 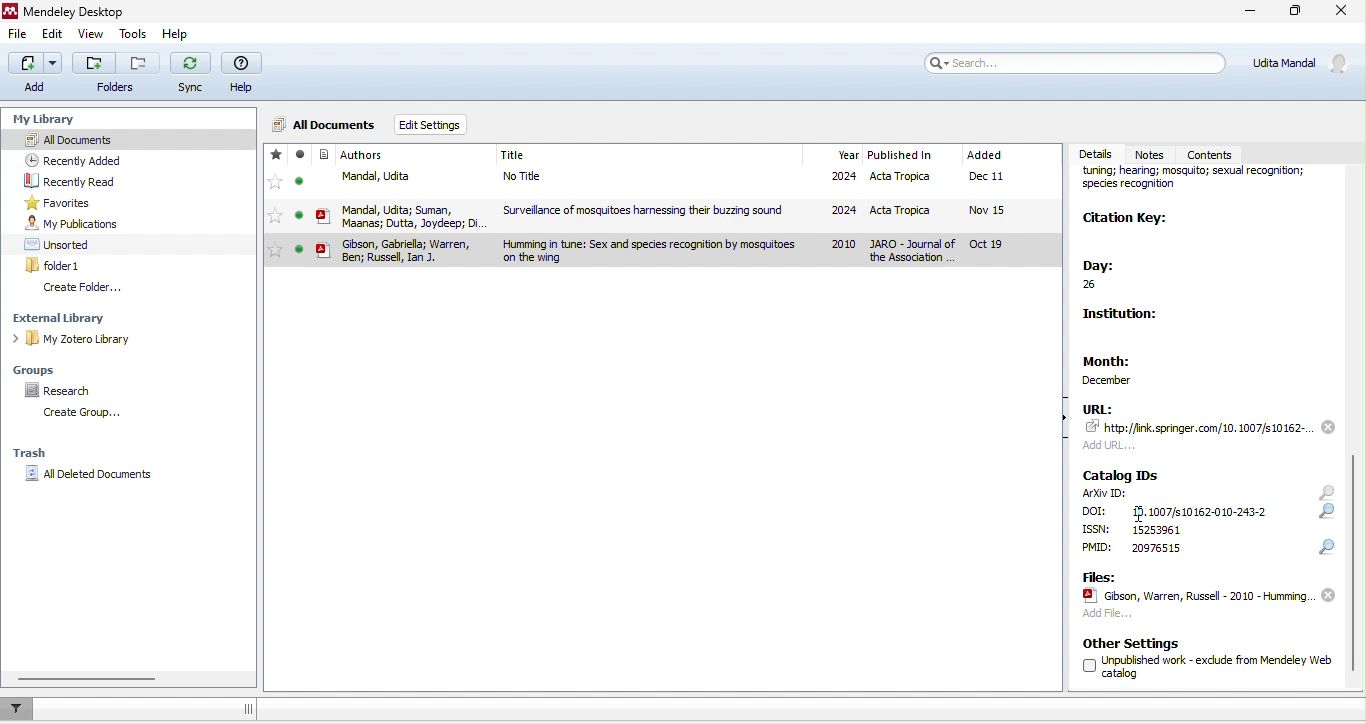 What do you see at coordinates (245, 74) in the screenshot?
I see `help` at bounding box center [245, 74].